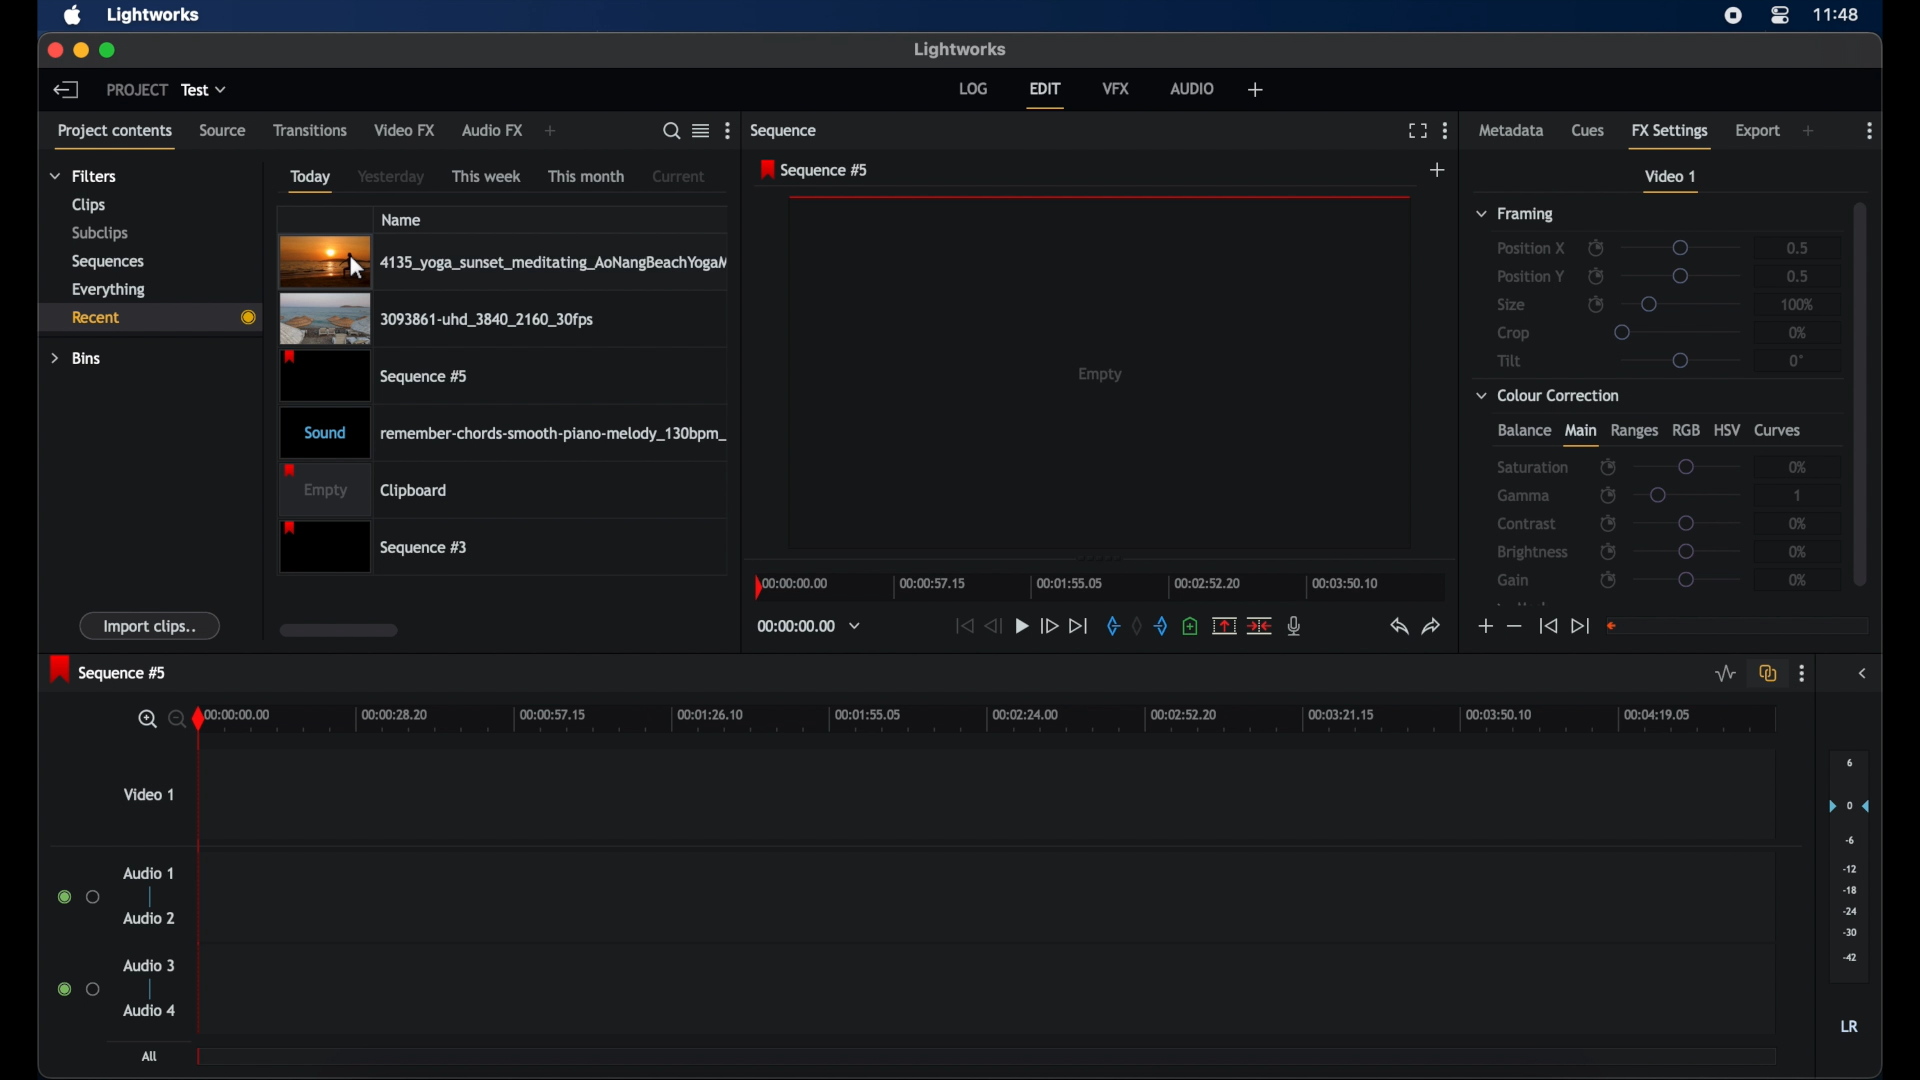 This screenshot has height=1080, width=1920. Describe the element at coordinates (1138, 626) in the screenshot. I see `clear marks` at that location.